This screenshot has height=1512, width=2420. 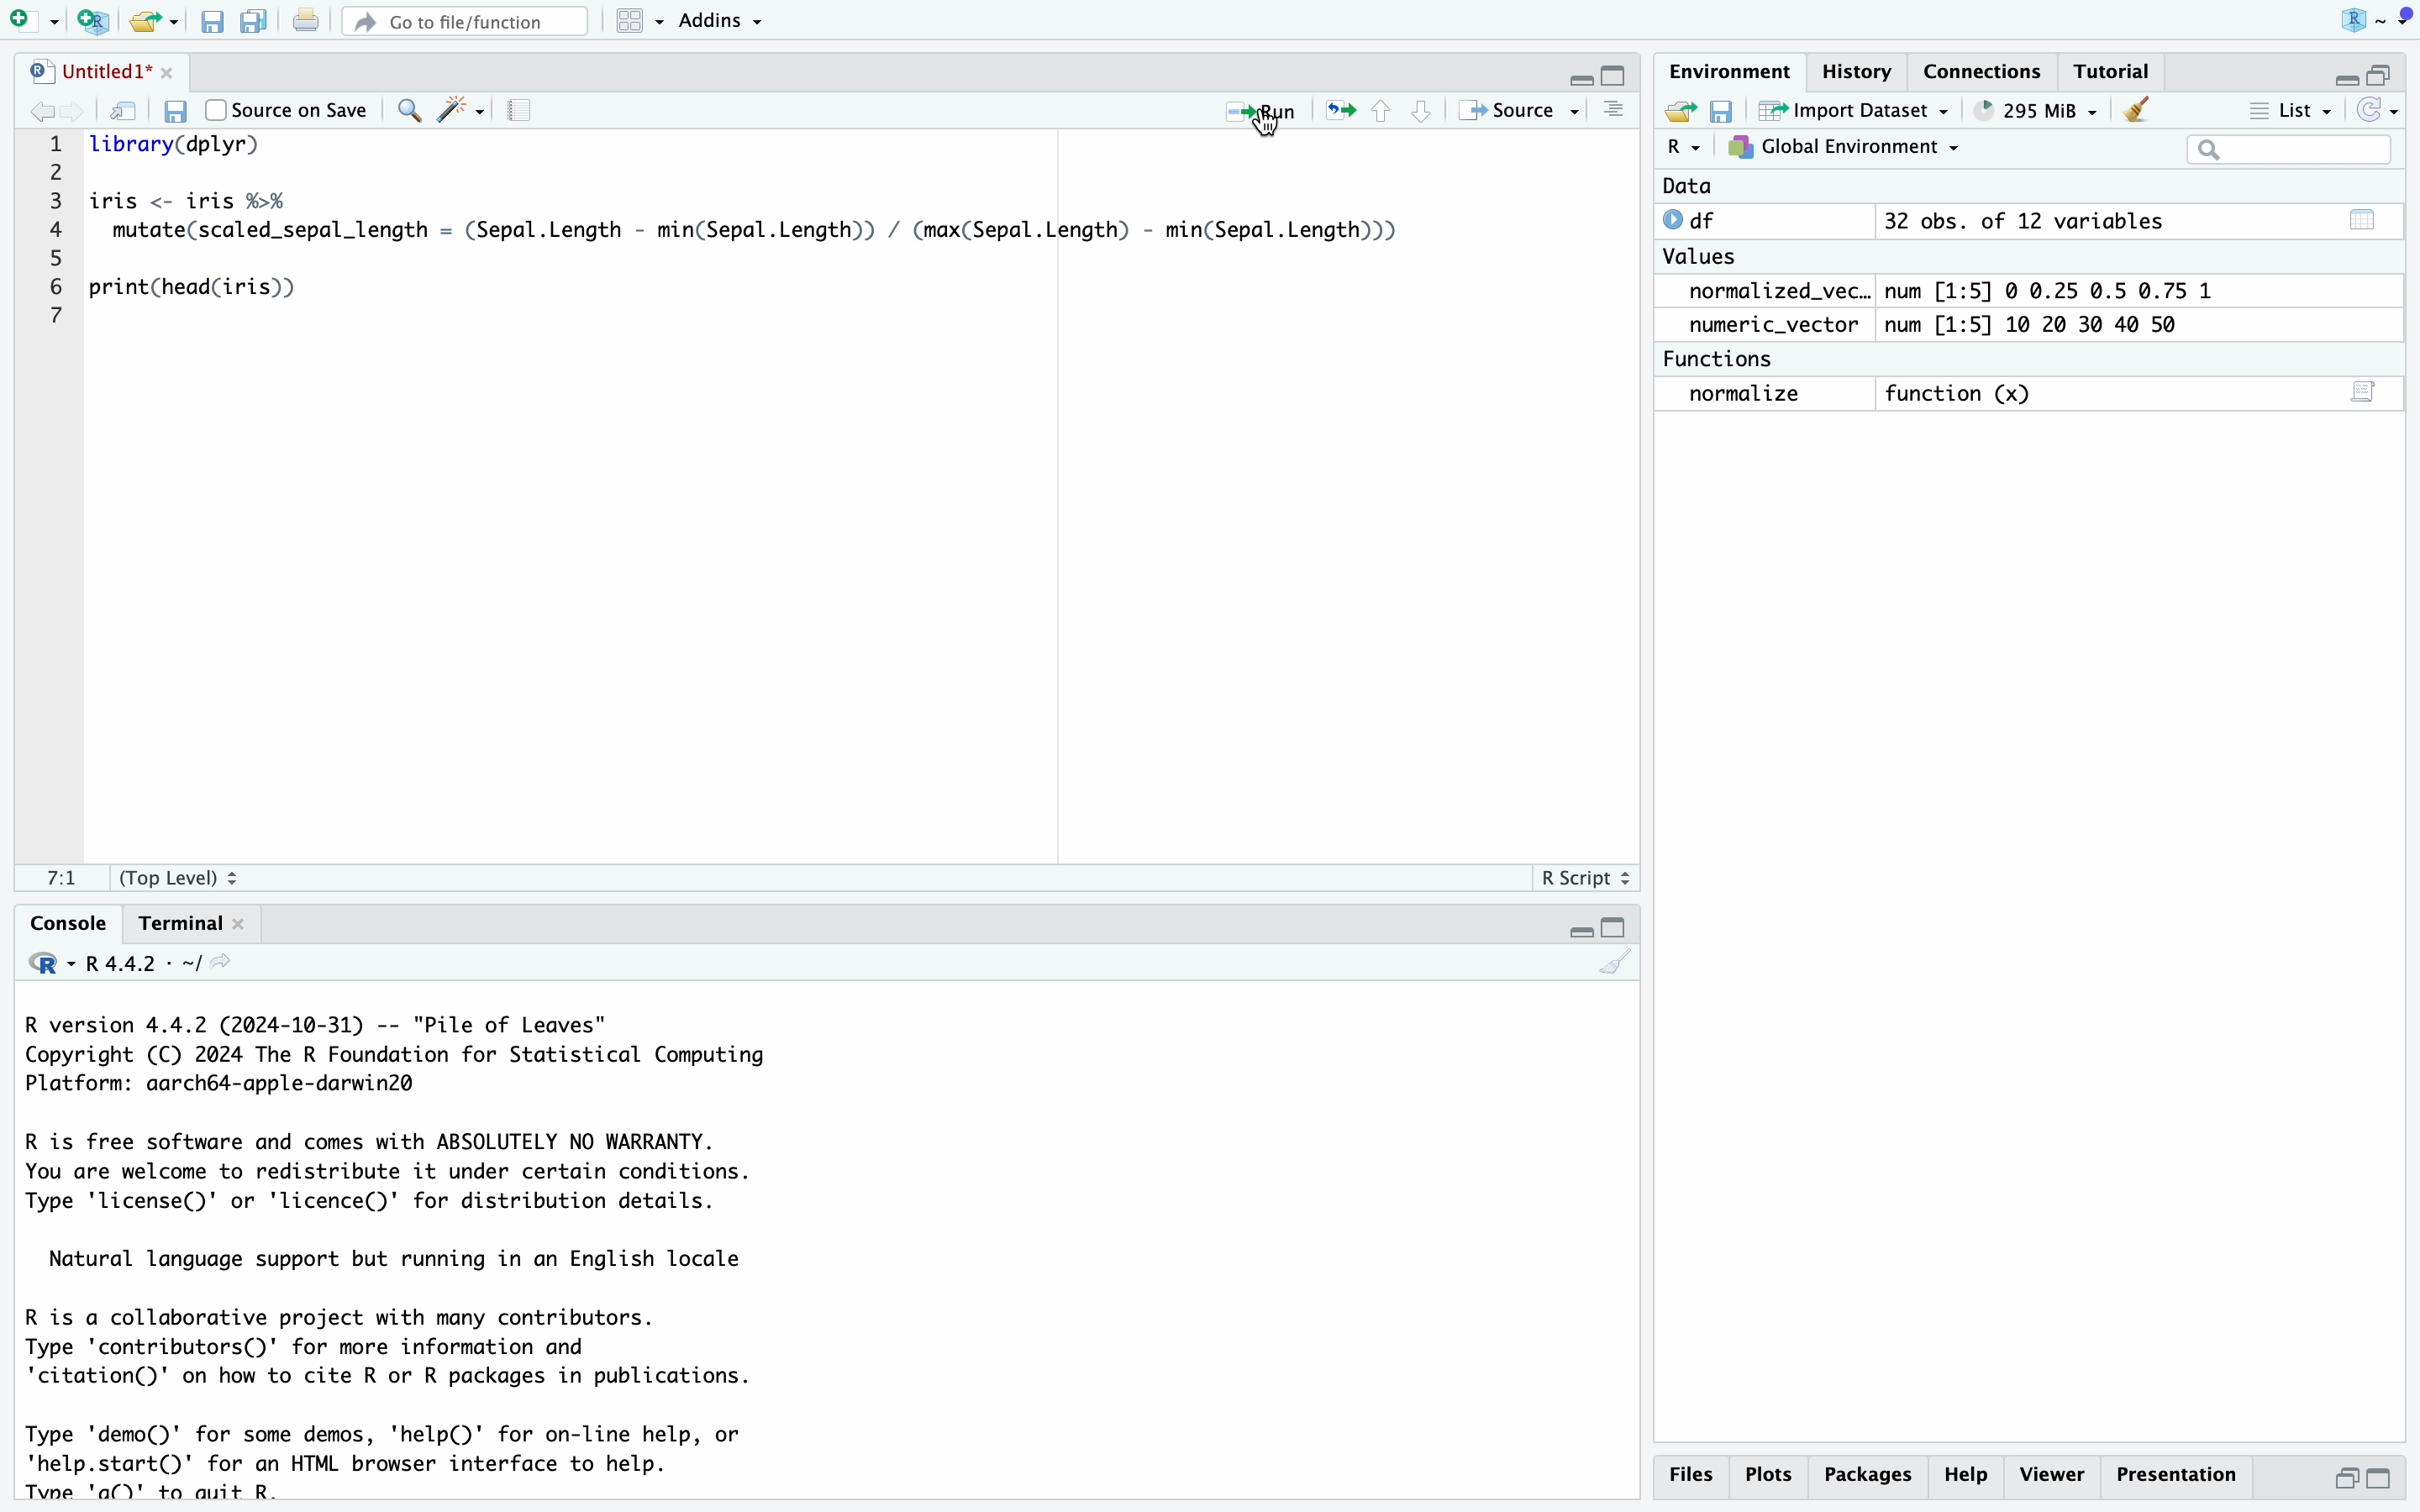 What do you see at coordinates (520, 112) in the screenshot?
I see `Page` at bounding box center [520, 112].